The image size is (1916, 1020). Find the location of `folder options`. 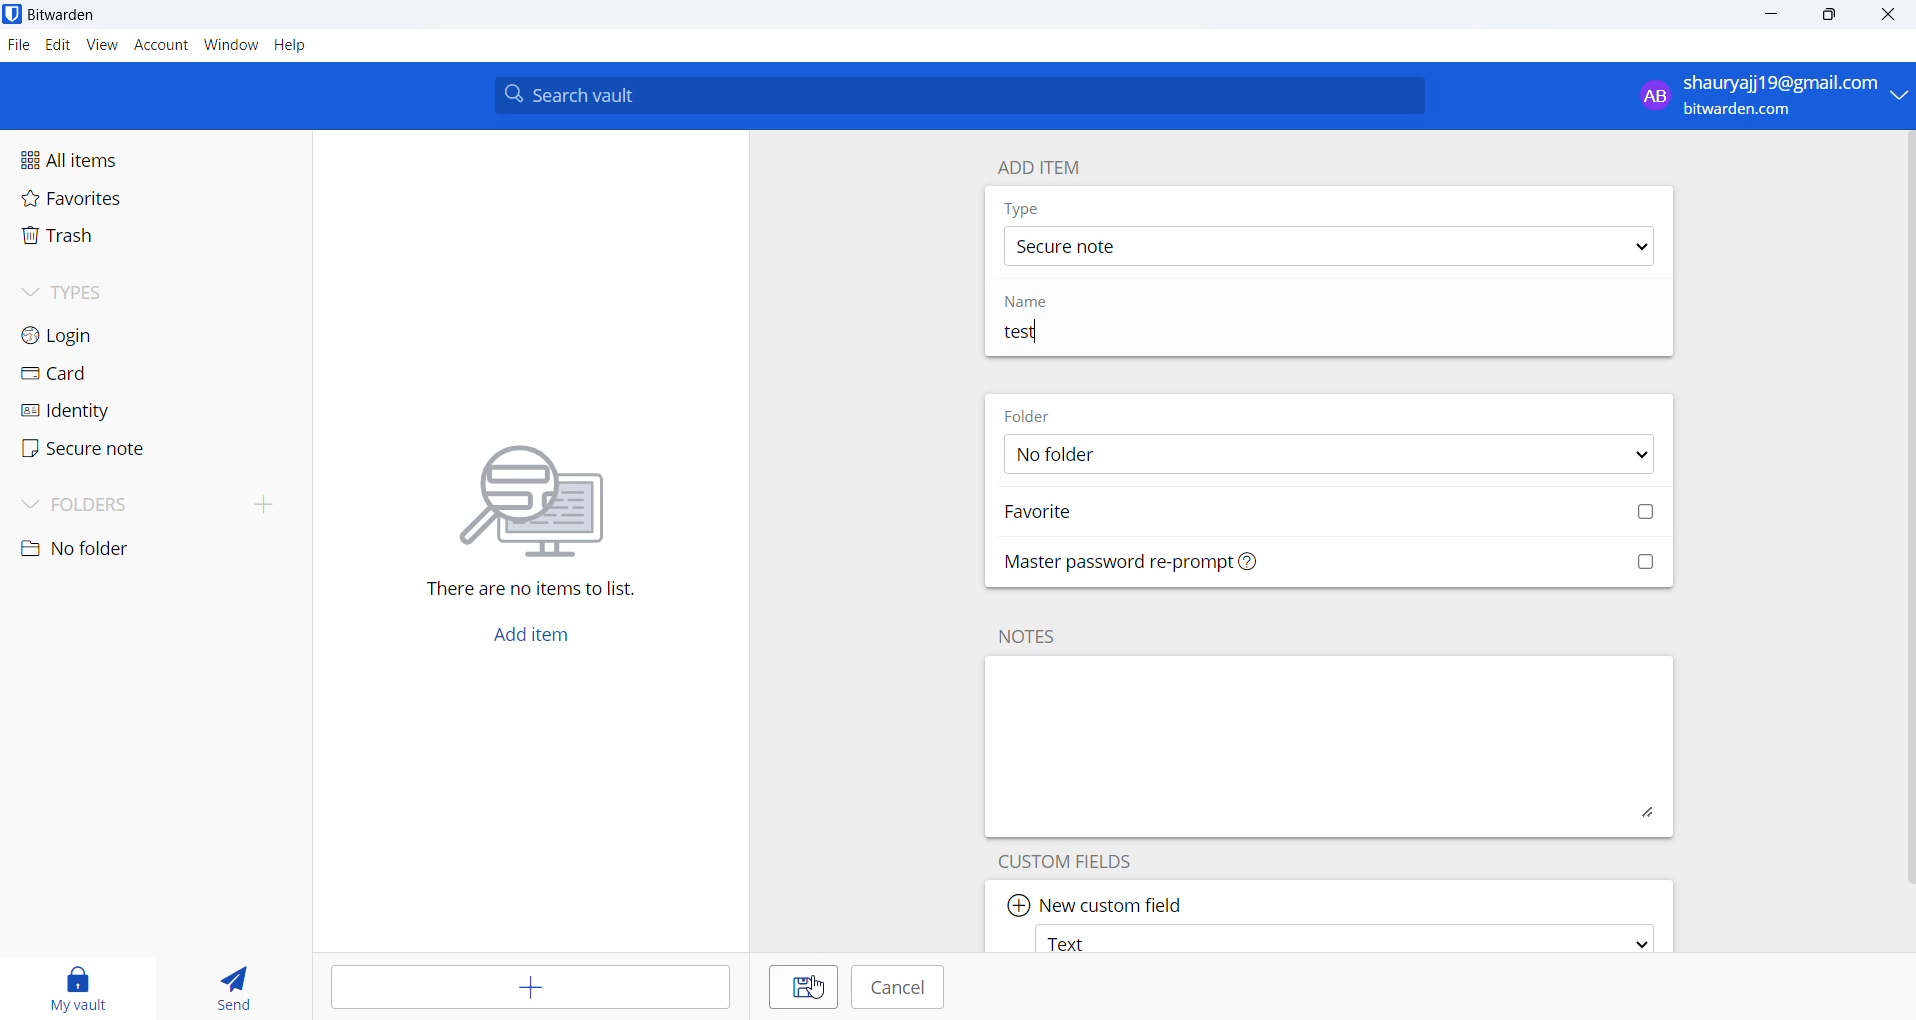

folder options is located at coordinates (1325, 456).